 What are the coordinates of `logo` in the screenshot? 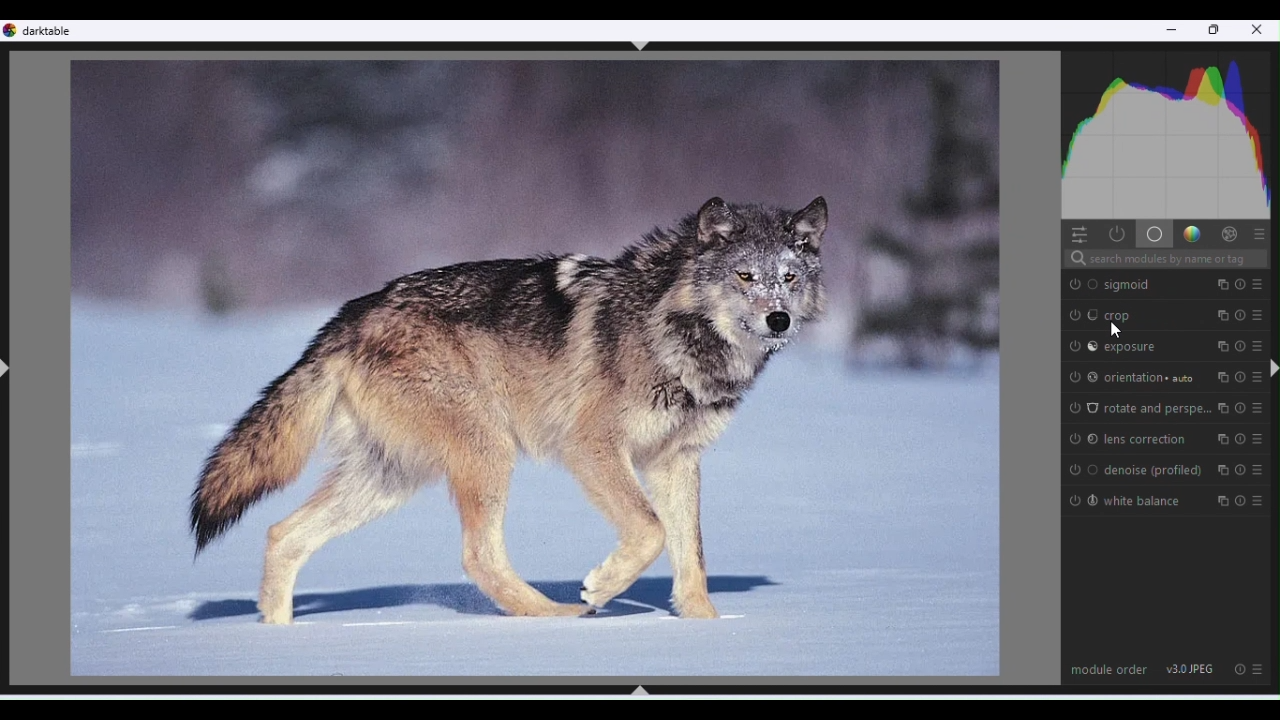 It's located at (11, 30).